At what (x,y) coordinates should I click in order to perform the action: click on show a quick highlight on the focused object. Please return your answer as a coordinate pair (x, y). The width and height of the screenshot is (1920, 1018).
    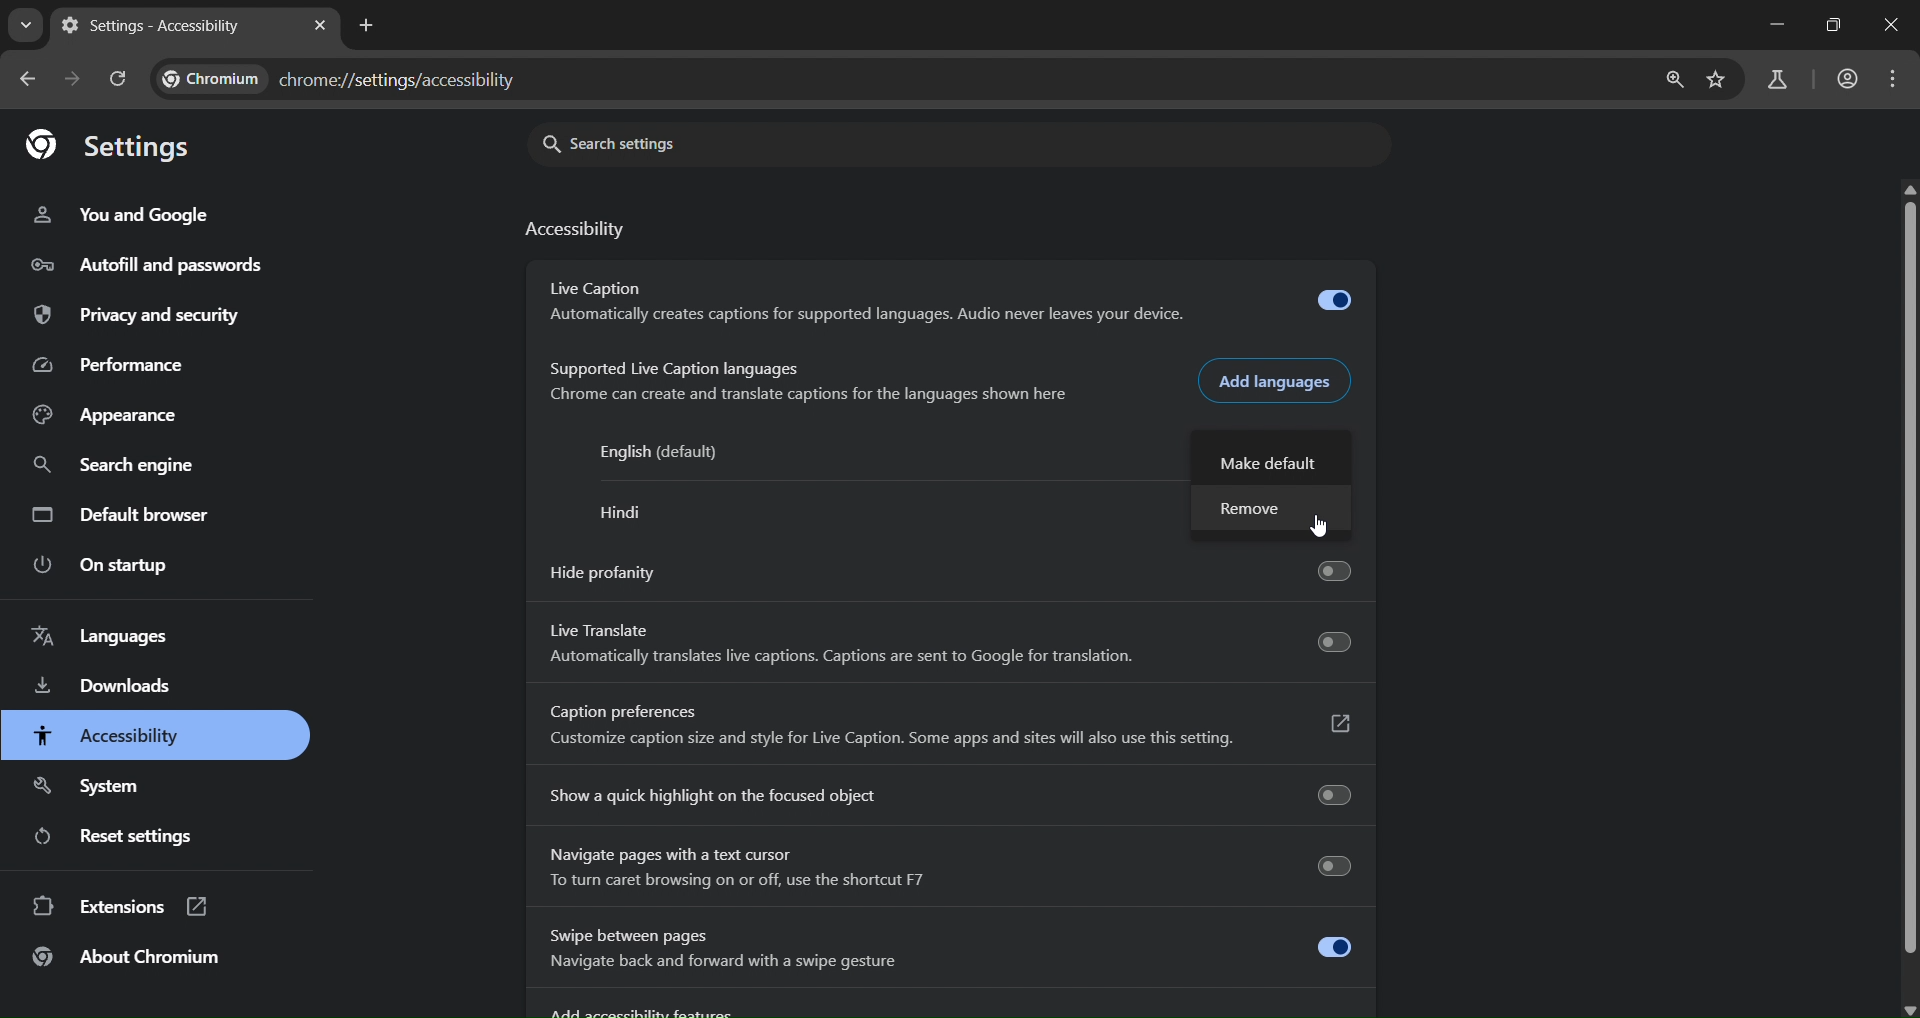
    Looking at the image, I should click on (953, 795).